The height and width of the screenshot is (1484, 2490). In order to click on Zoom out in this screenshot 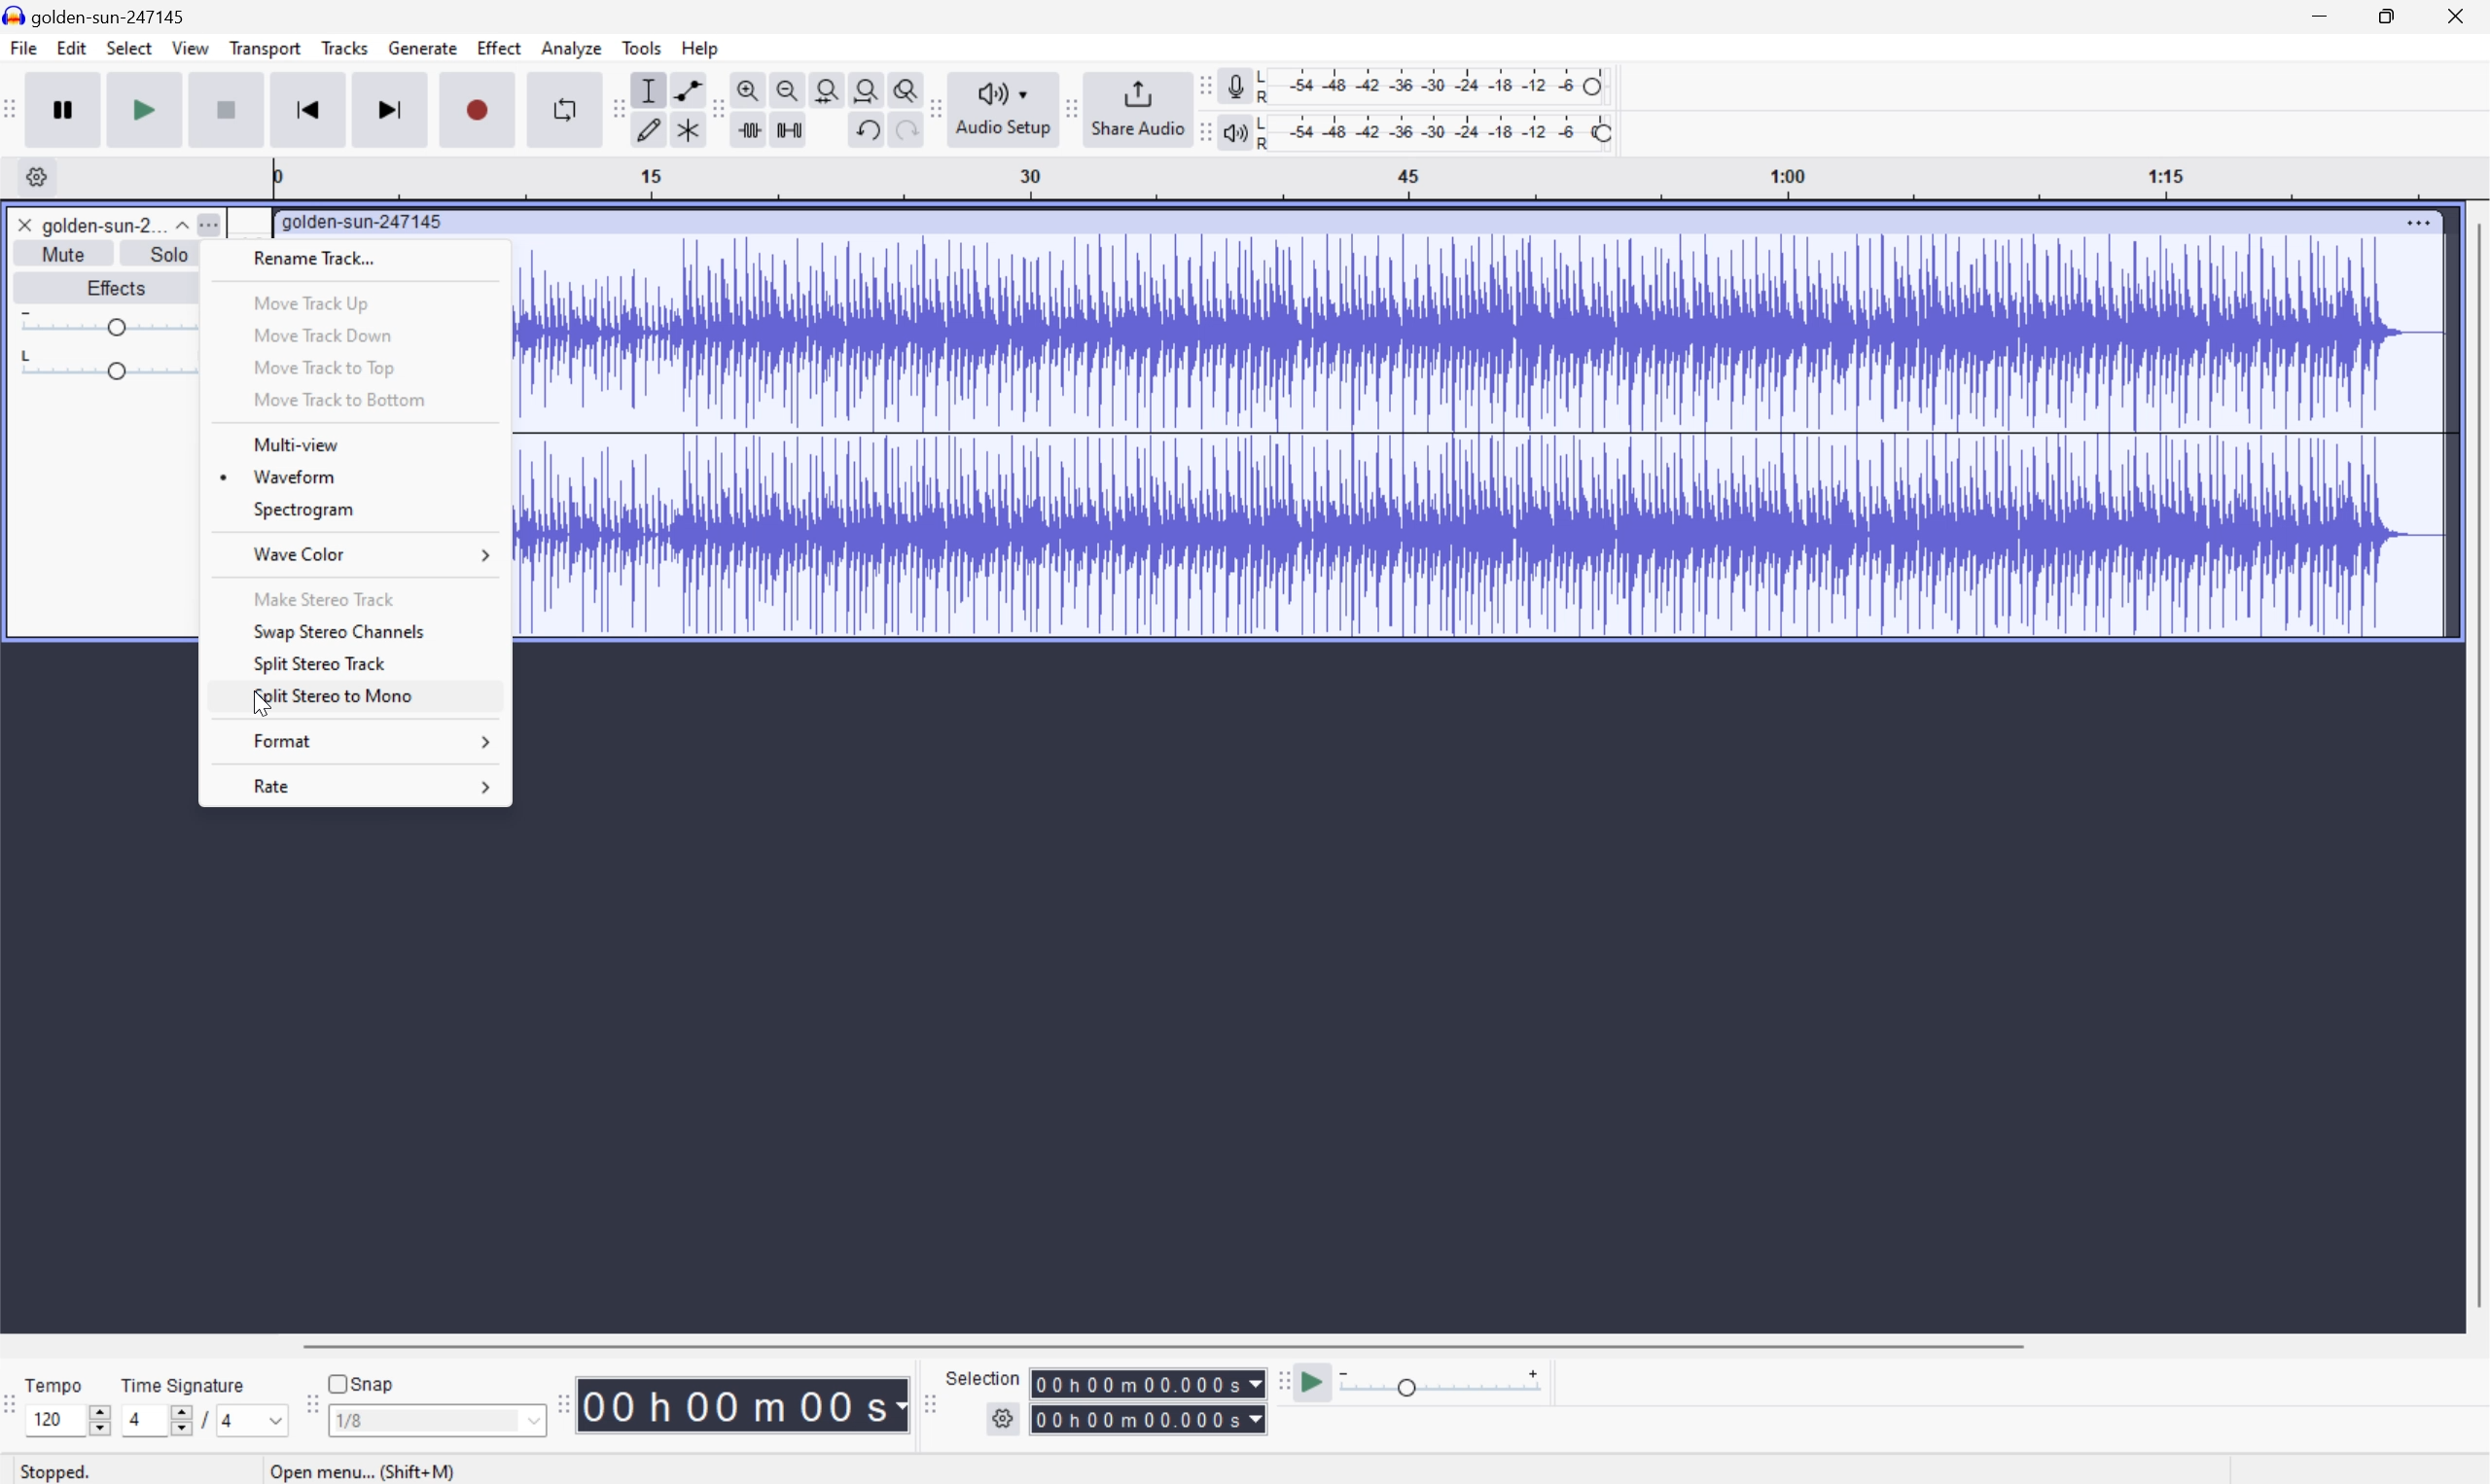, I will do `click(789, 88)`.